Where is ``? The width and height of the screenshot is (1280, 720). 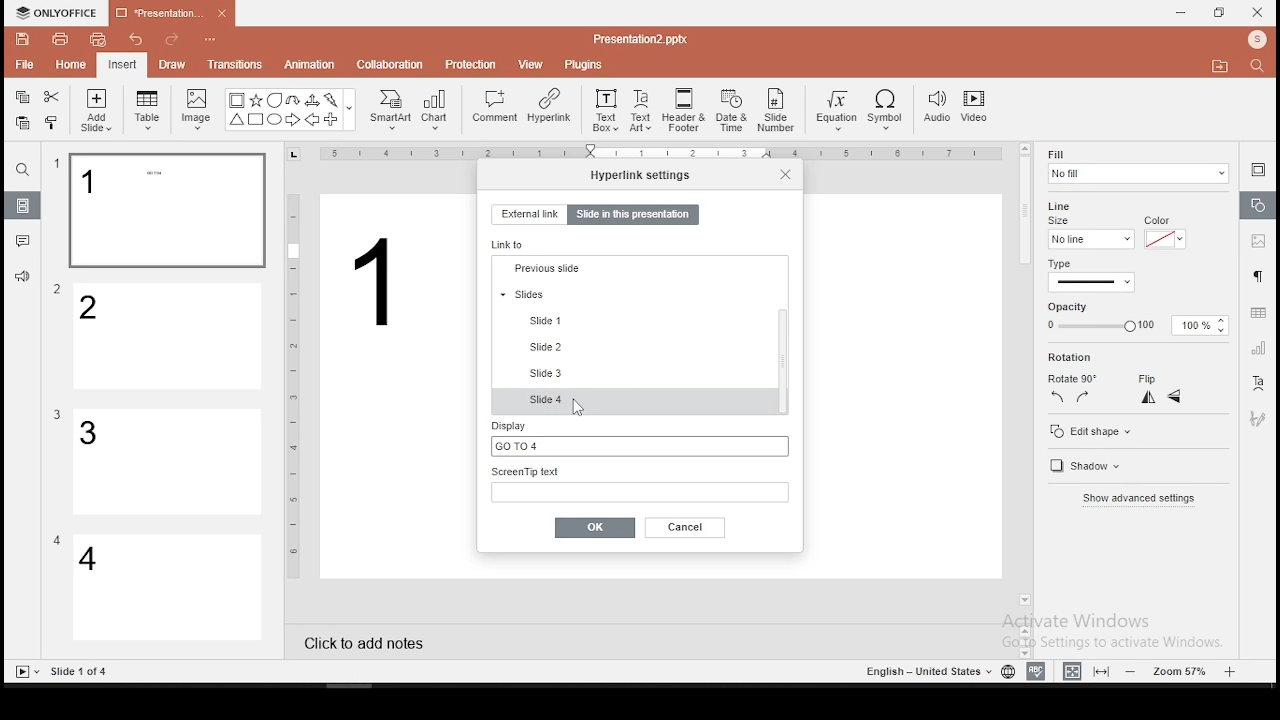  is located at coordinates (1253, 418).